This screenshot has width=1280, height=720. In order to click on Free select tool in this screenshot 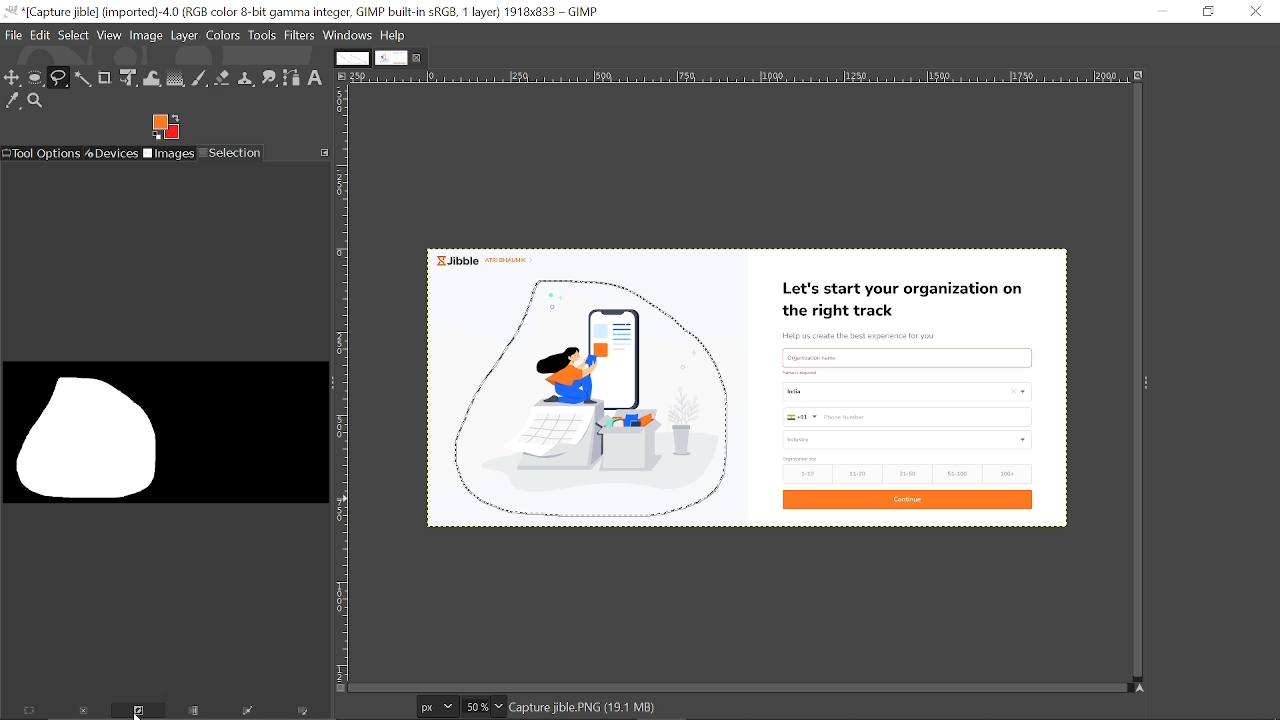, I will do `click(59, 78)`.